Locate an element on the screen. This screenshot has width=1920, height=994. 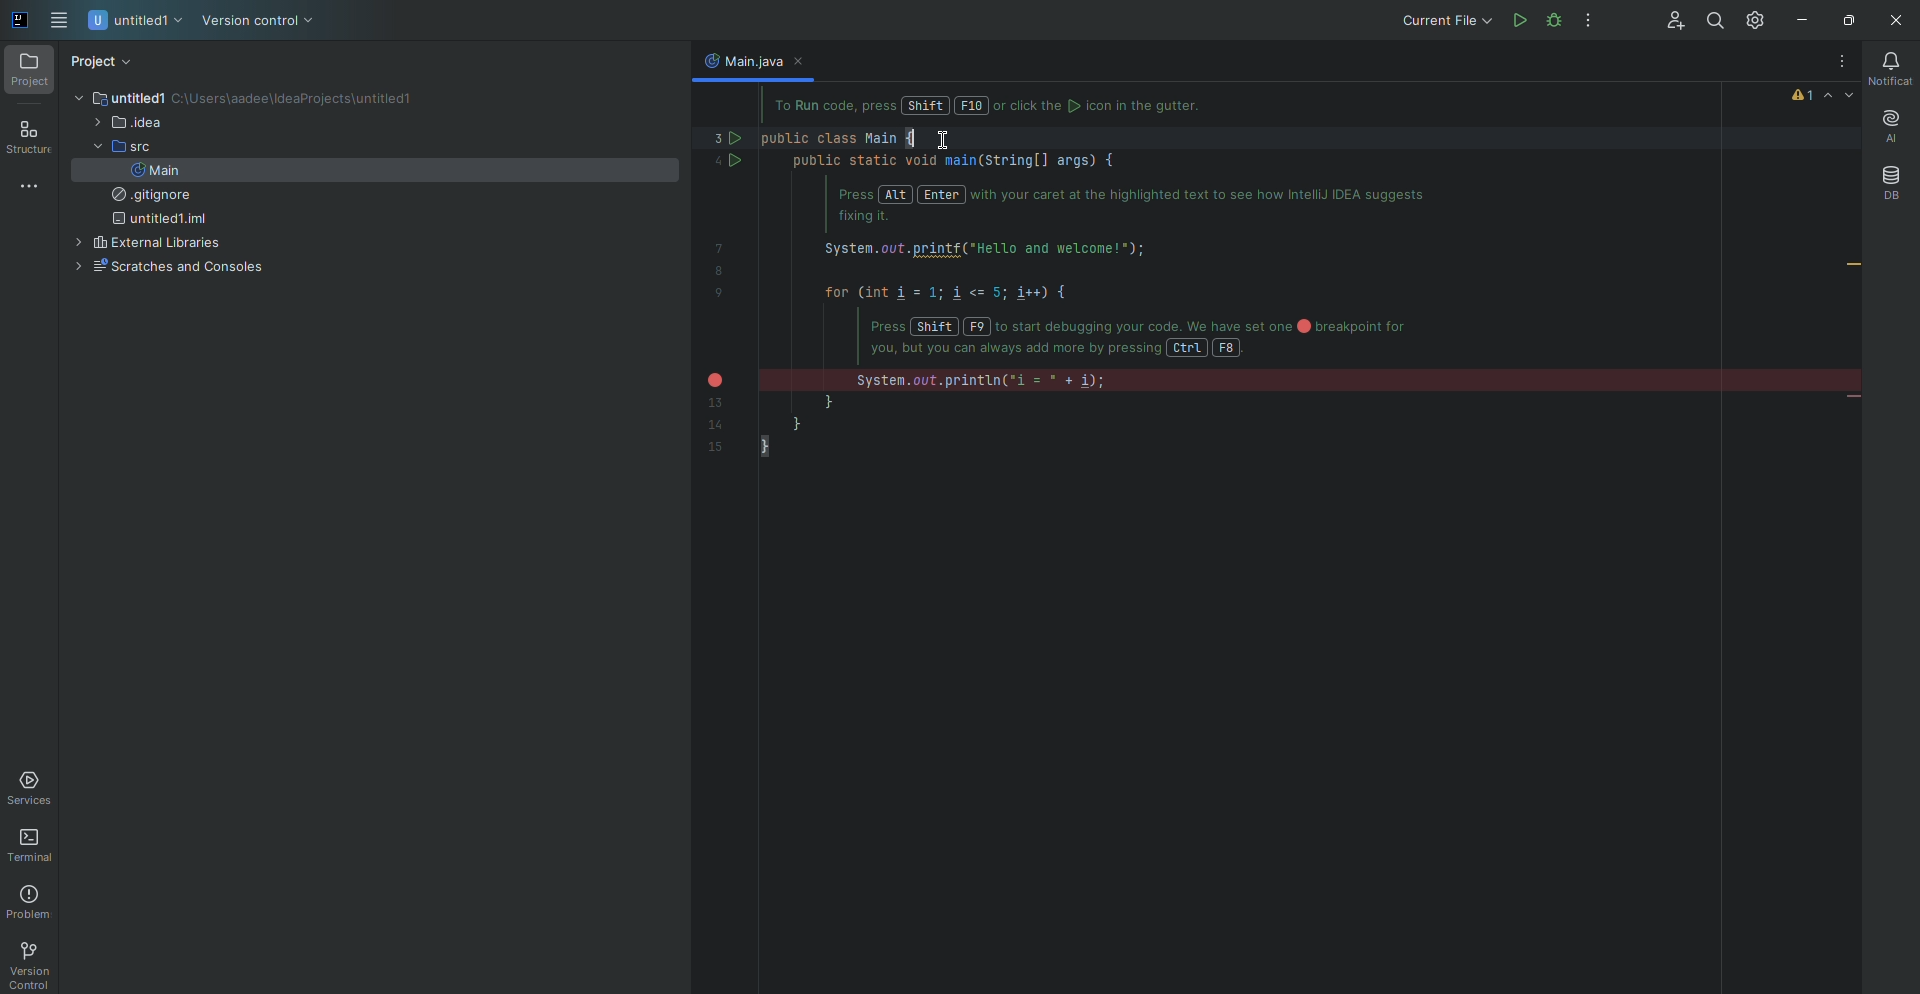
Current File is located at coordinates (1444, 20).